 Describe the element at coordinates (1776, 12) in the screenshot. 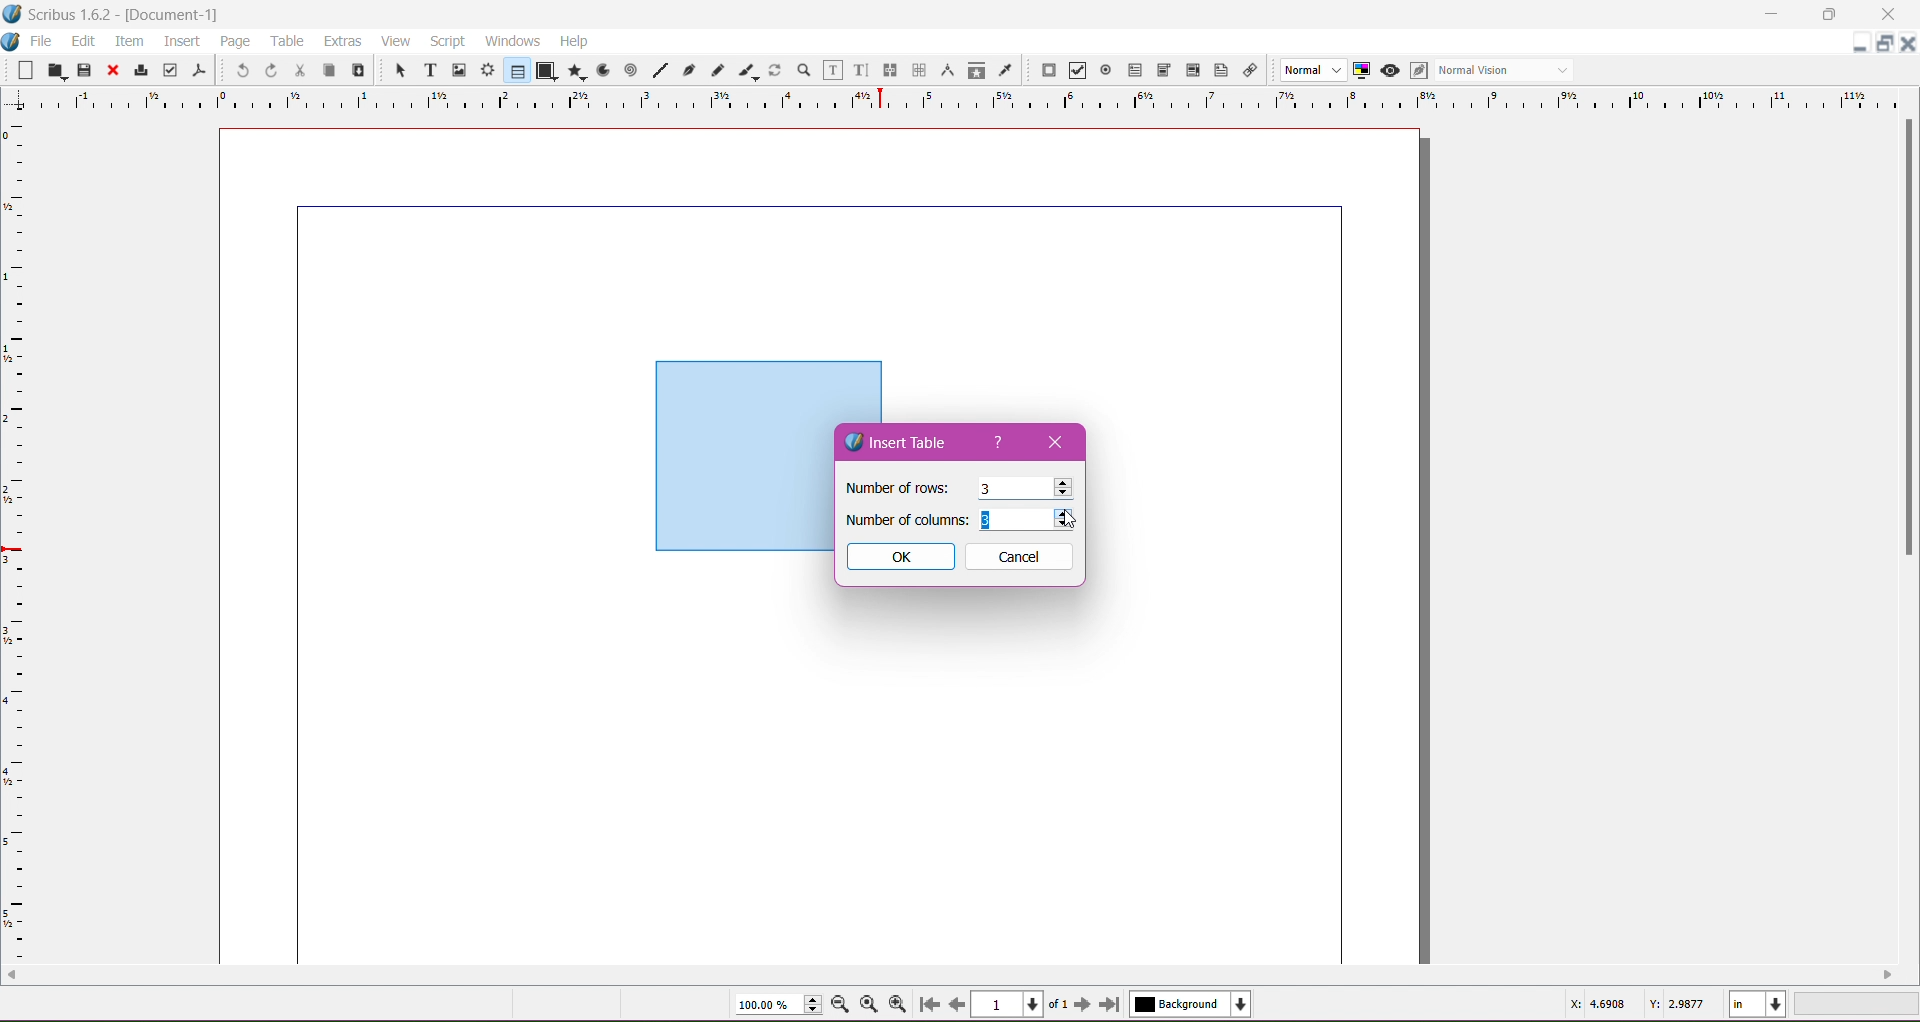

I see `Minimize` at that location.